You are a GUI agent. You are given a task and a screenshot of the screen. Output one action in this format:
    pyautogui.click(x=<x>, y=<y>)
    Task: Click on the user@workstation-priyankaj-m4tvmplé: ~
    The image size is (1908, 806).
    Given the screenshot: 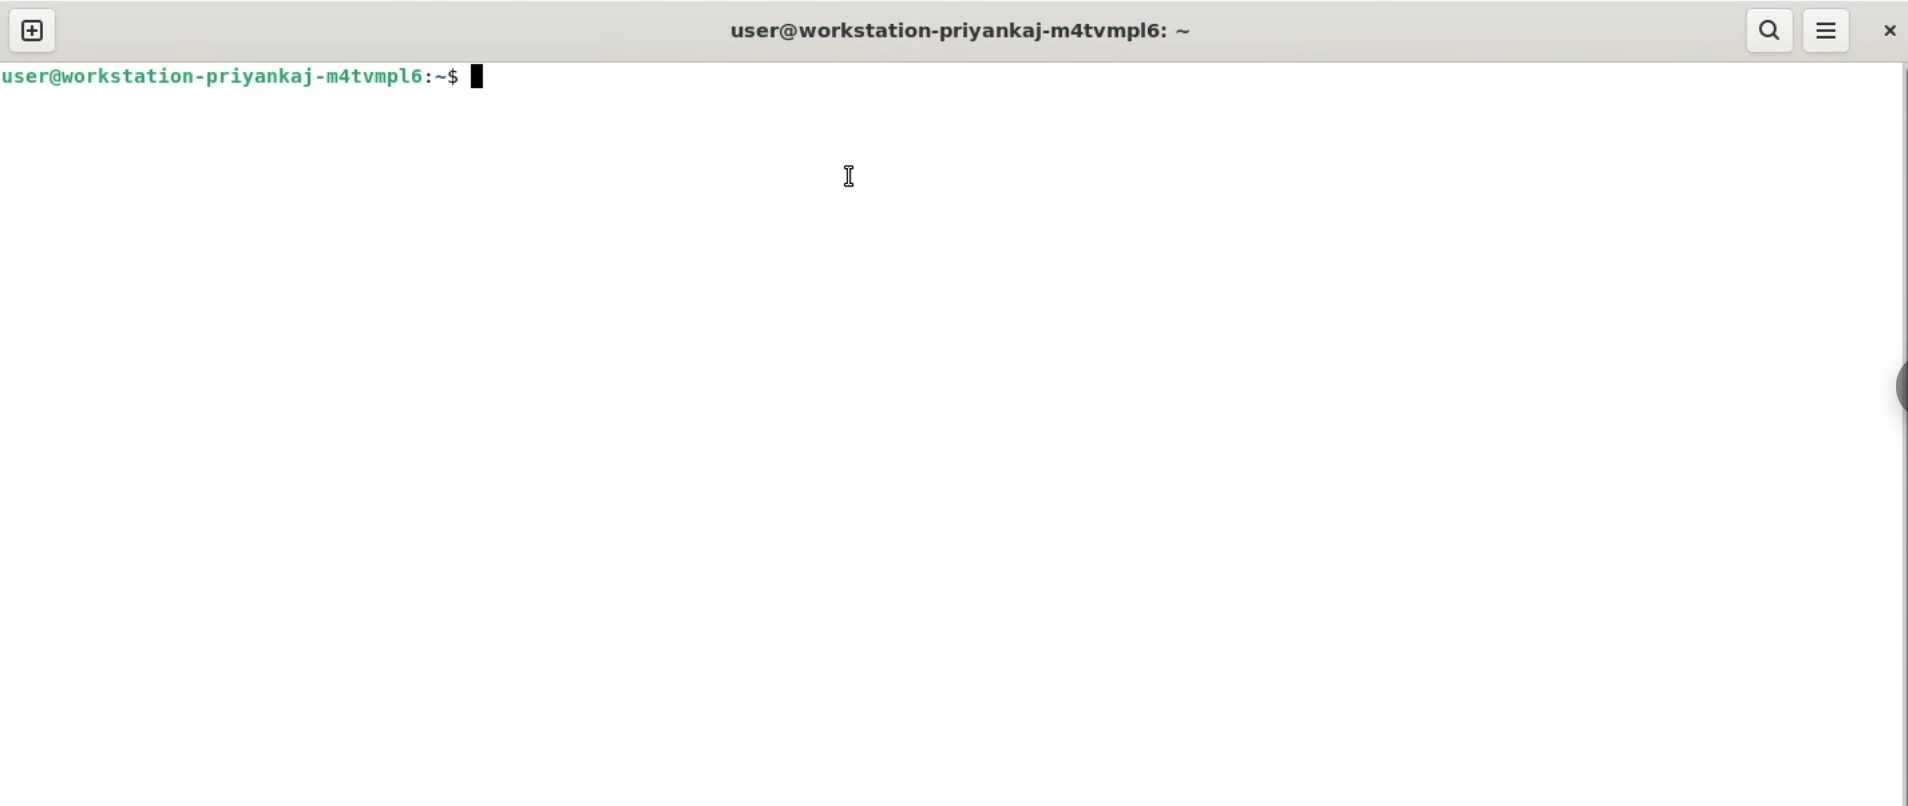 What is the action you would take?
    pyautogui.click(x=968, y=32)
    